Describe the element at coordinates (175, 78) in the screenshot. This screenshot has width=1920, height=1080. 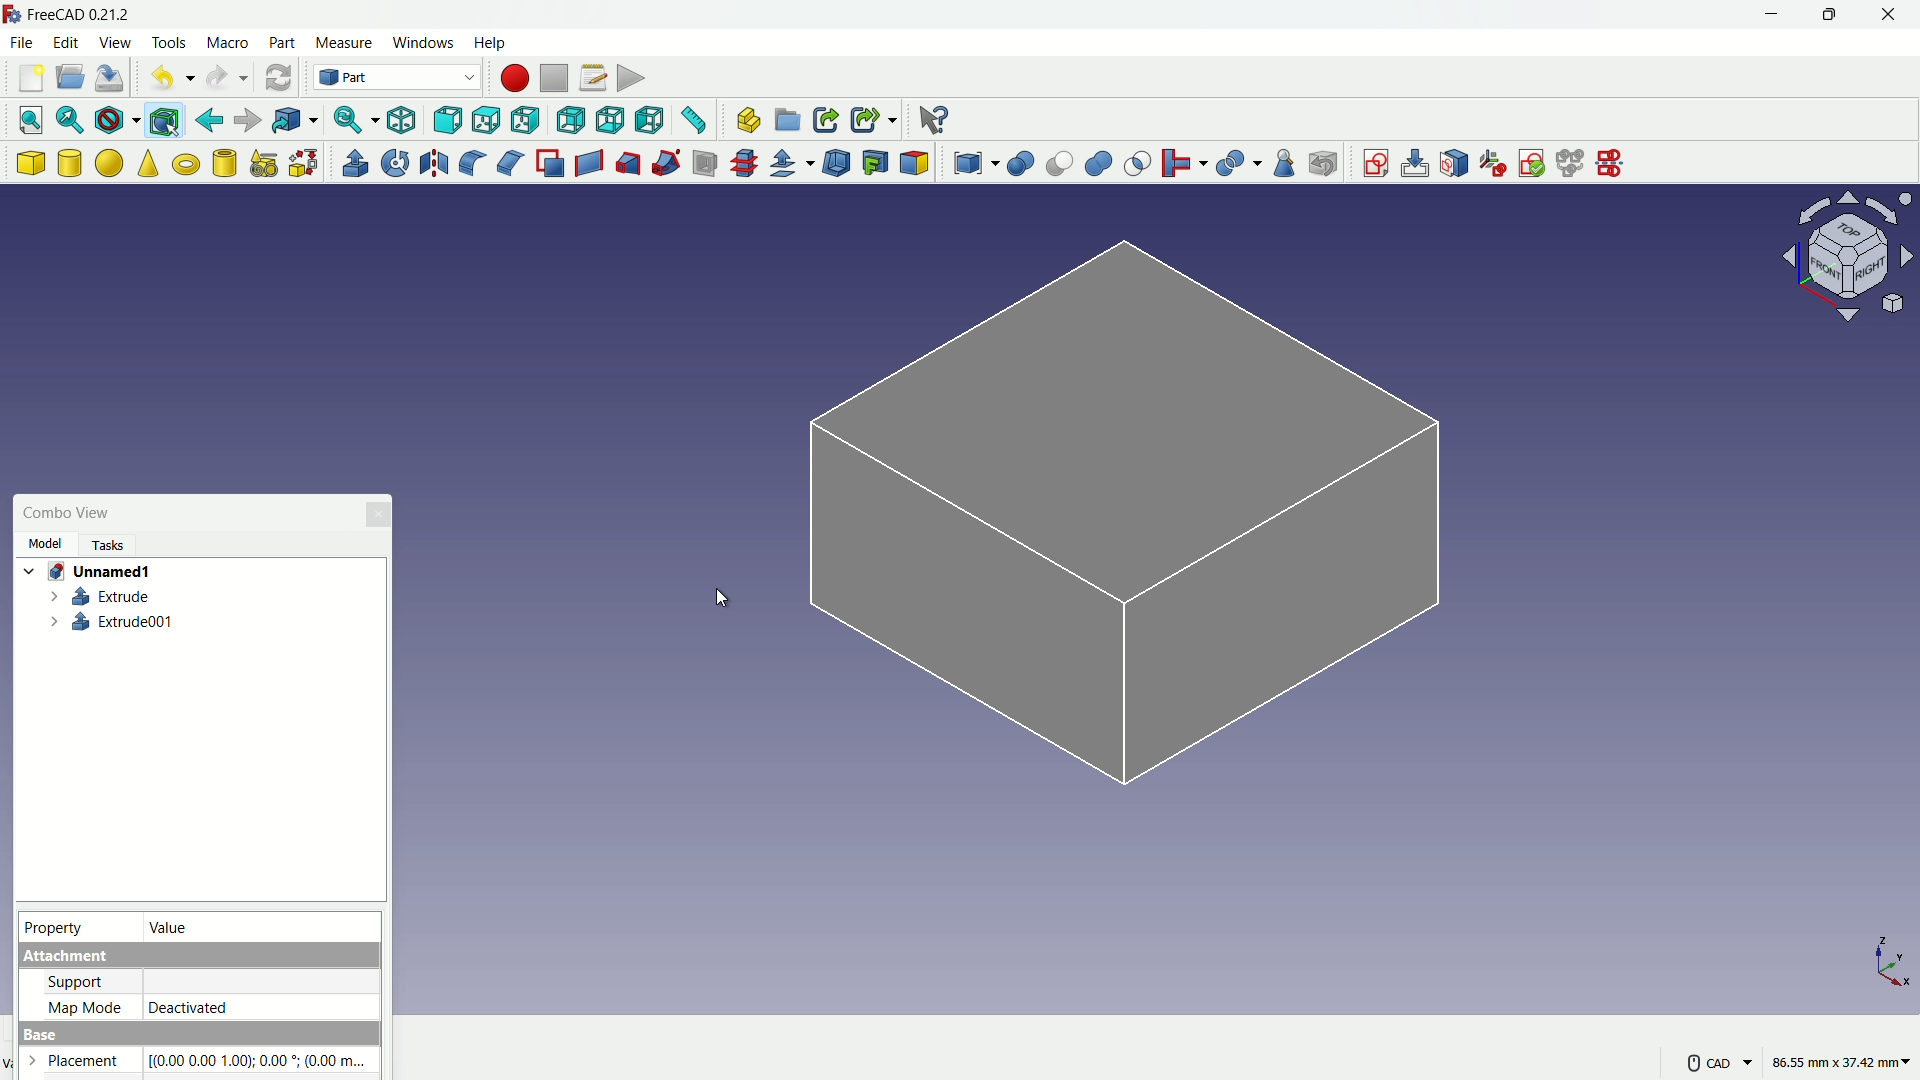
I see `undo` at that location.